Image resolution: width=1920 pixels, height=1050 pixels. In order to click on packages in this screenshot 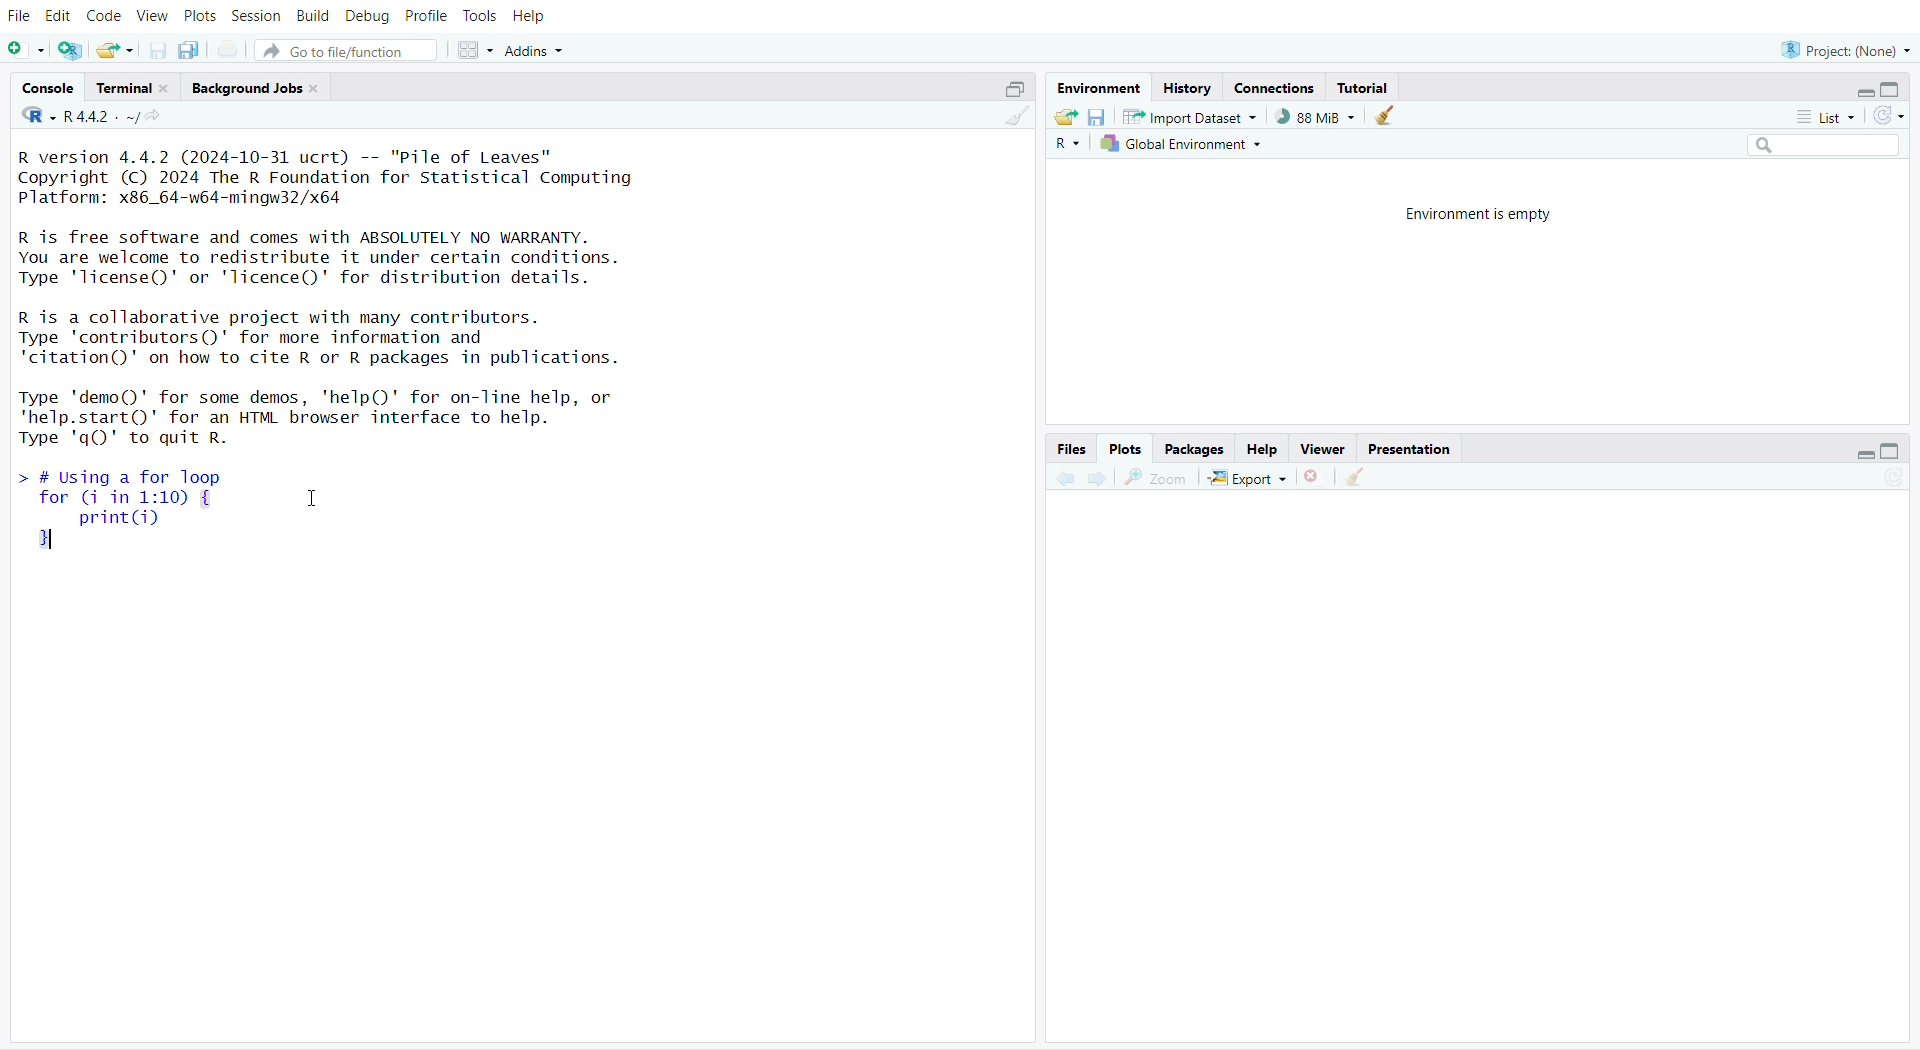, I will do `click(1196, 450)`.